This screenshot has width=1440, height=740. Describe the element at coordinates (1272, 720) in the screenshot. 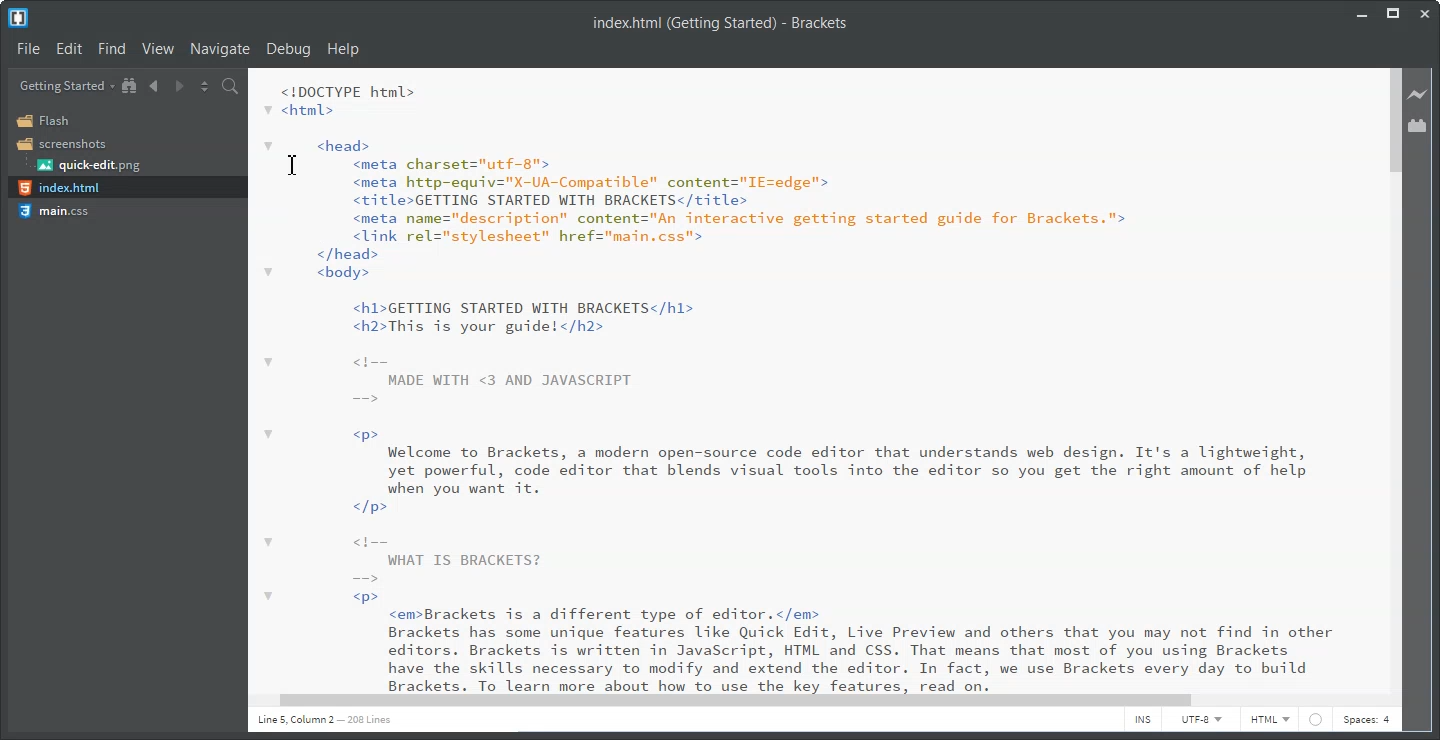

I see `HTML` at that location.